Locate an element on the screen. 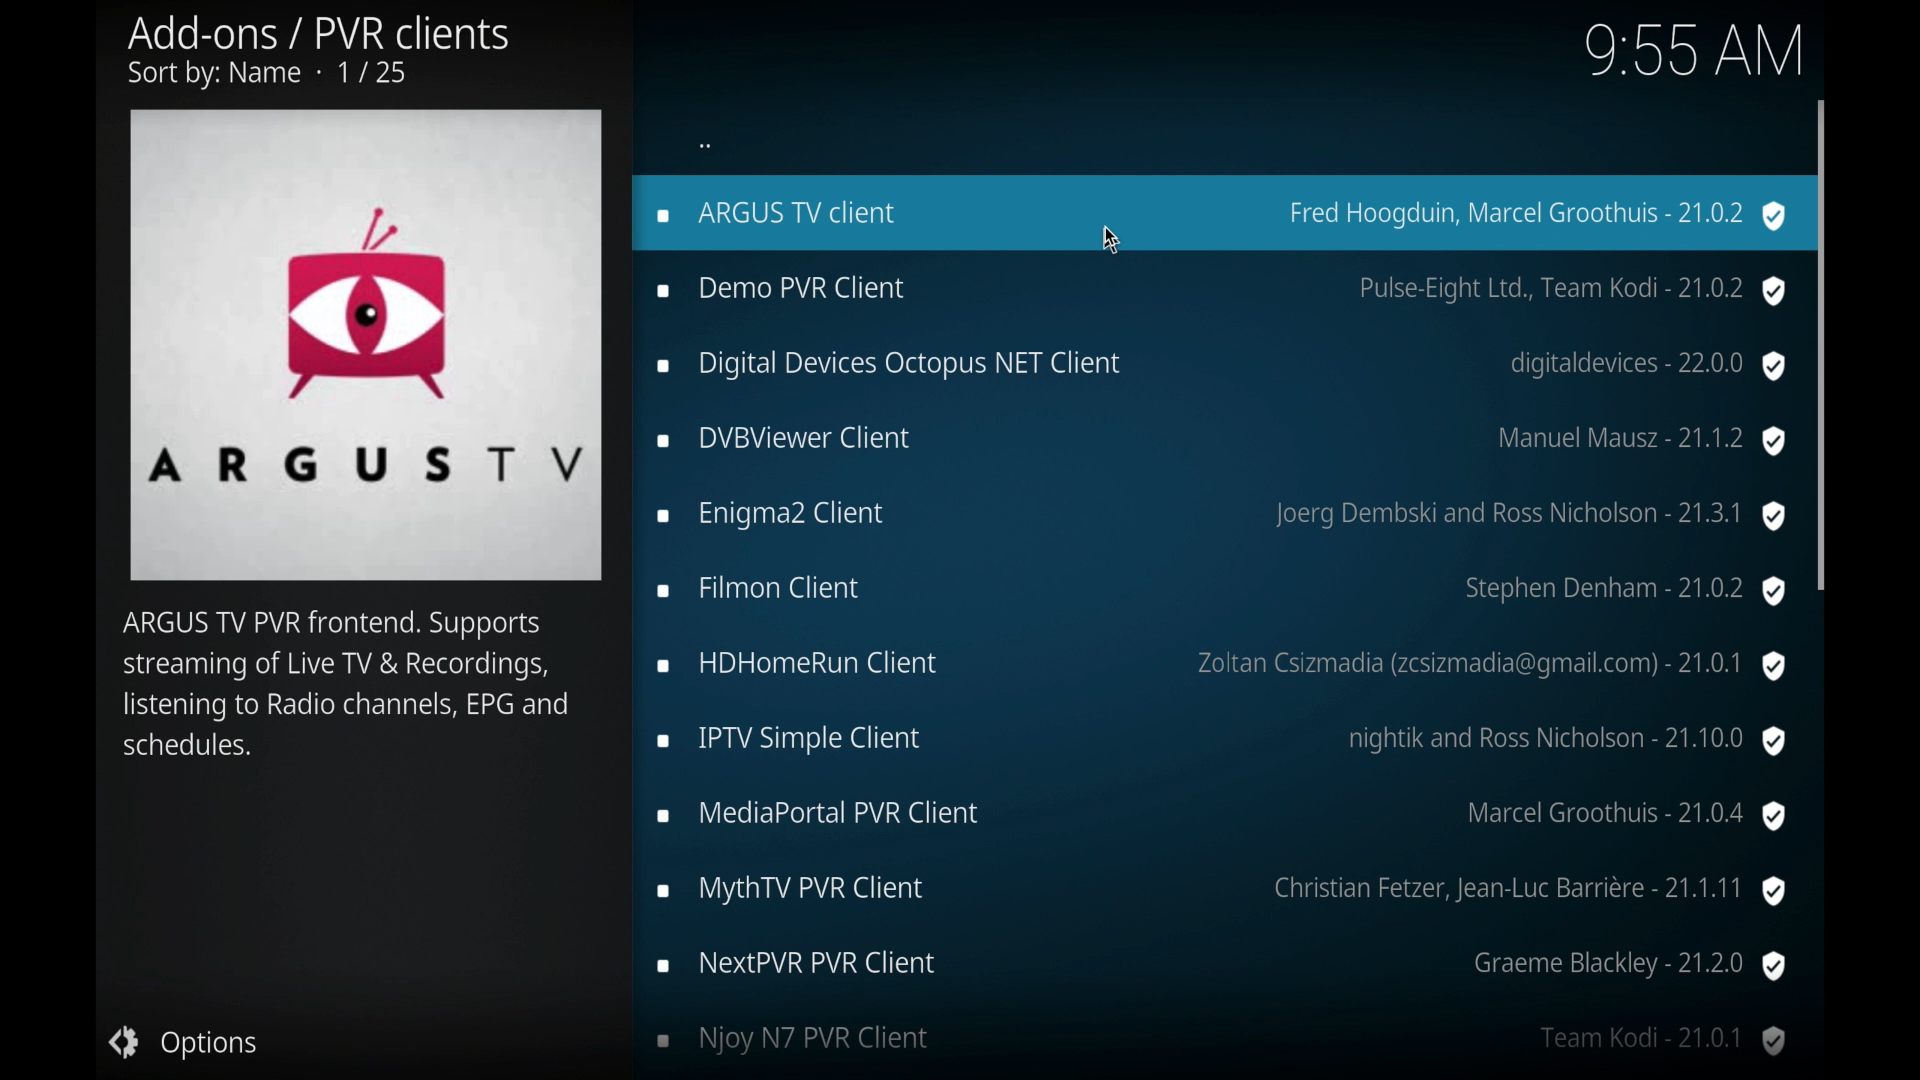 Image resolution: width=1920 pixels, height=1080 pixels. nextpvr is located at coordinates (1219, 966).